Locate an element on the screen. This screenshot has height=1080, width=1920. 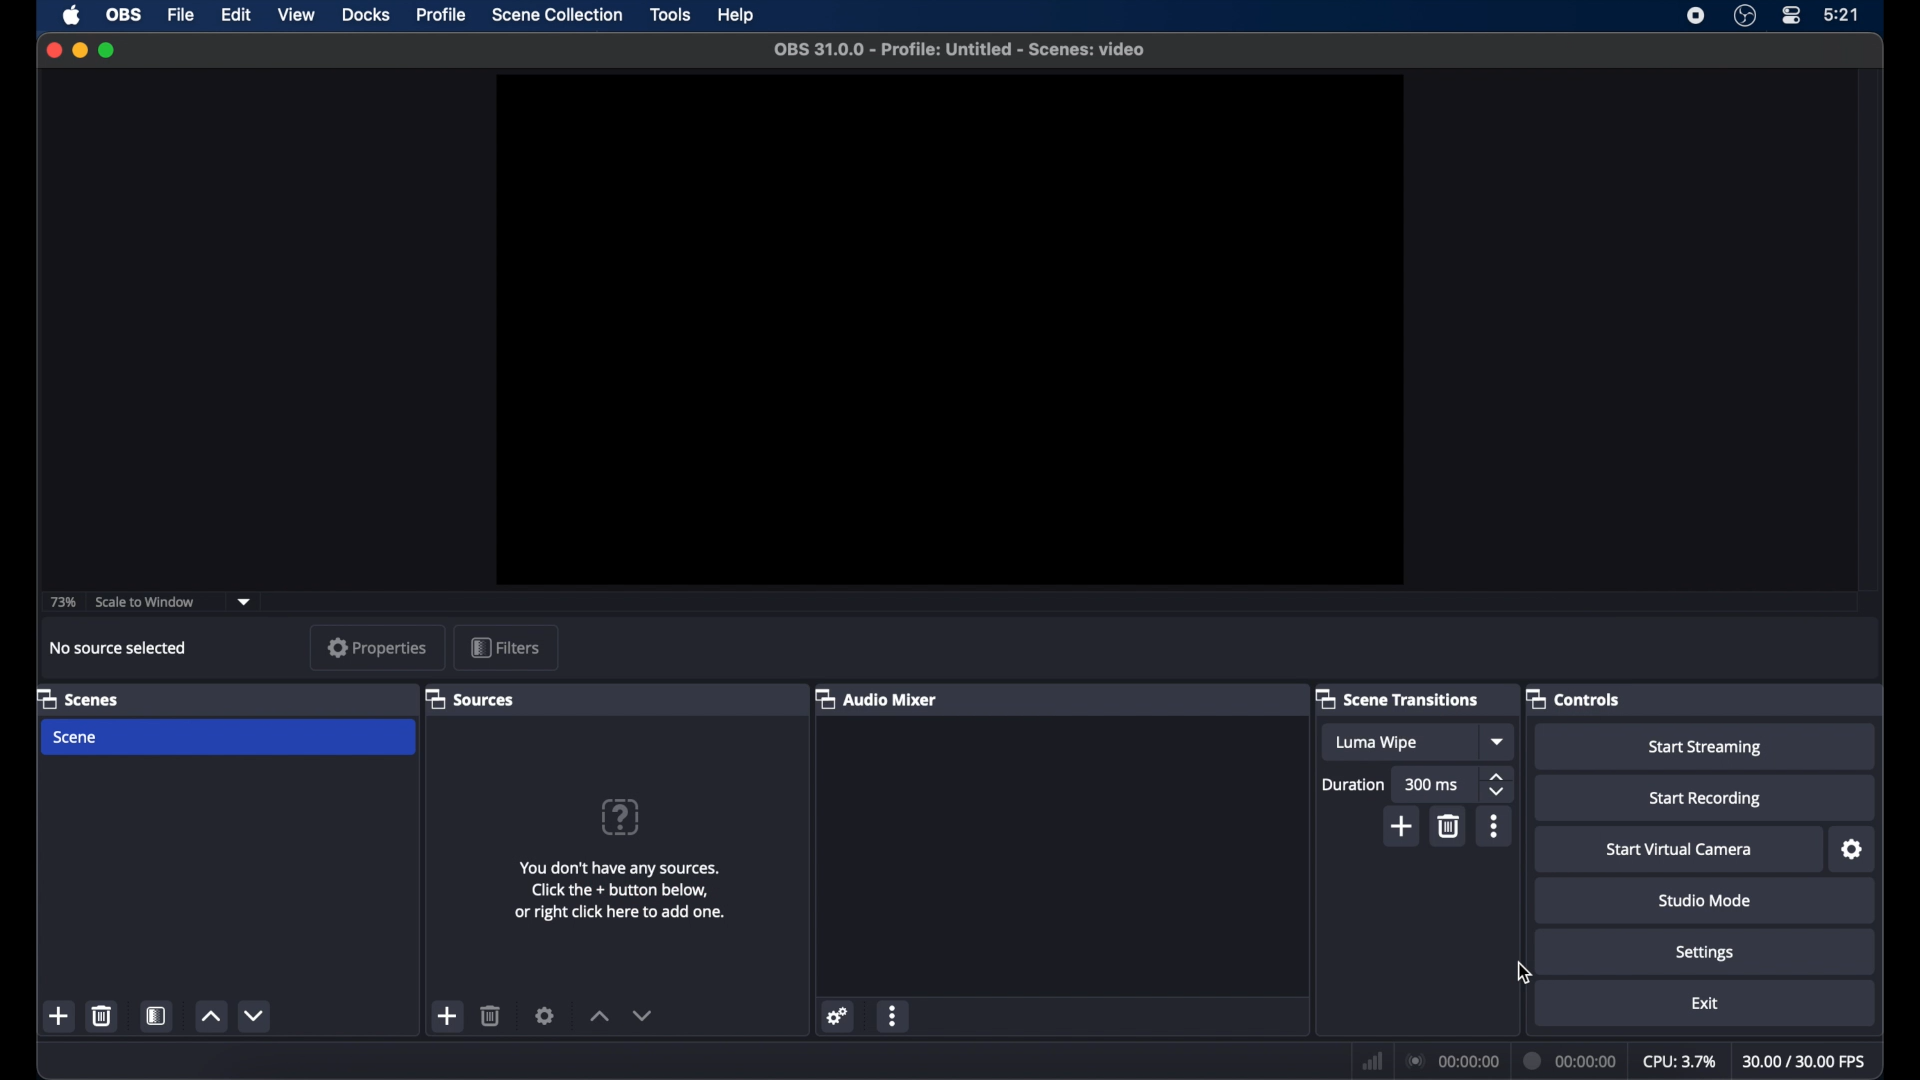
minimize is located at coordinates (80, 50).